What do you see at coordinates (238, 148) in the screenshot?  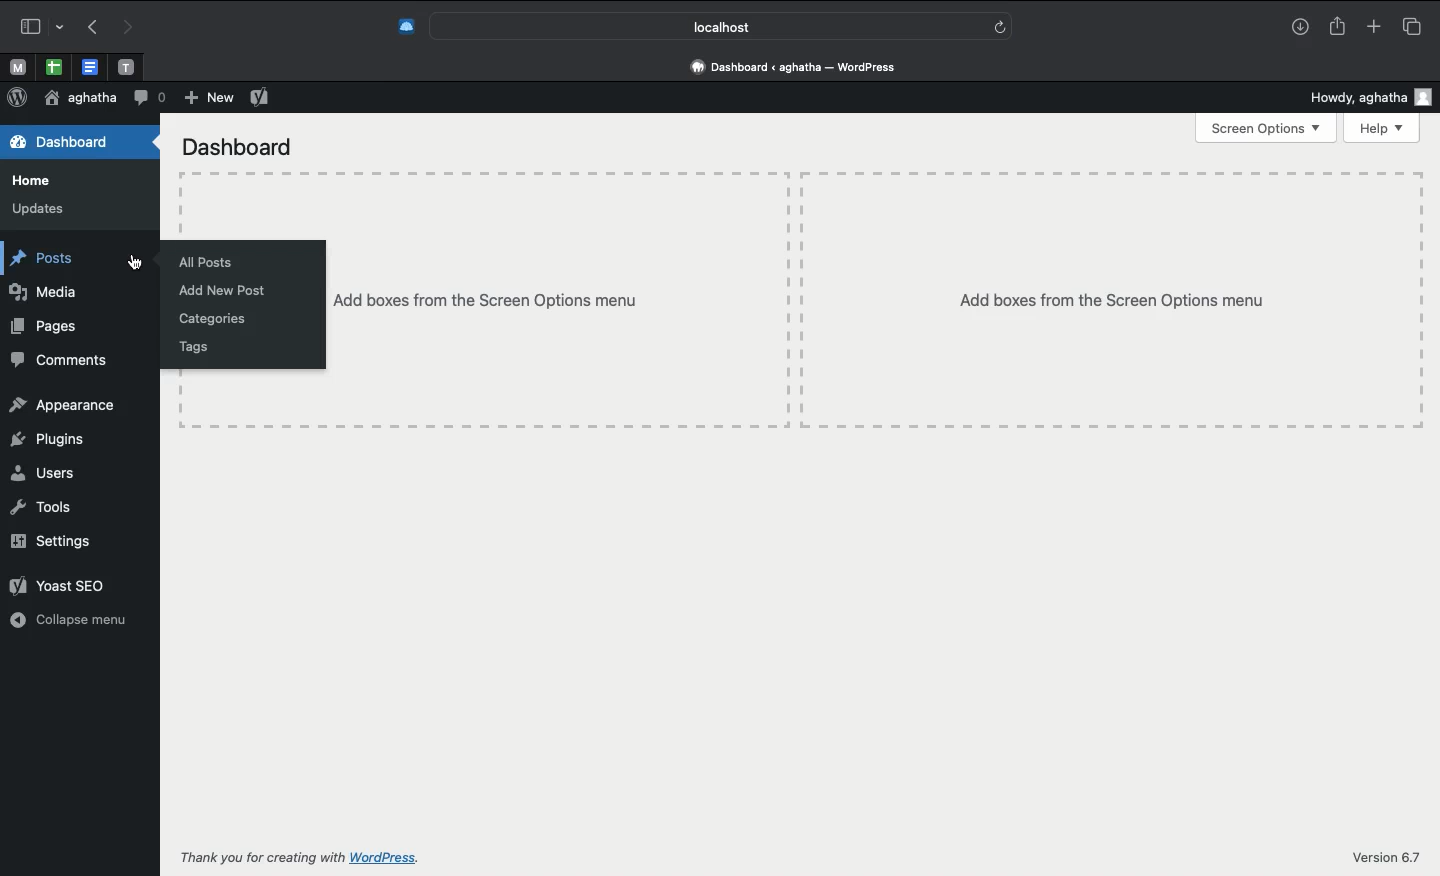 I see `Dashboard` at bounding box center [238, 148].